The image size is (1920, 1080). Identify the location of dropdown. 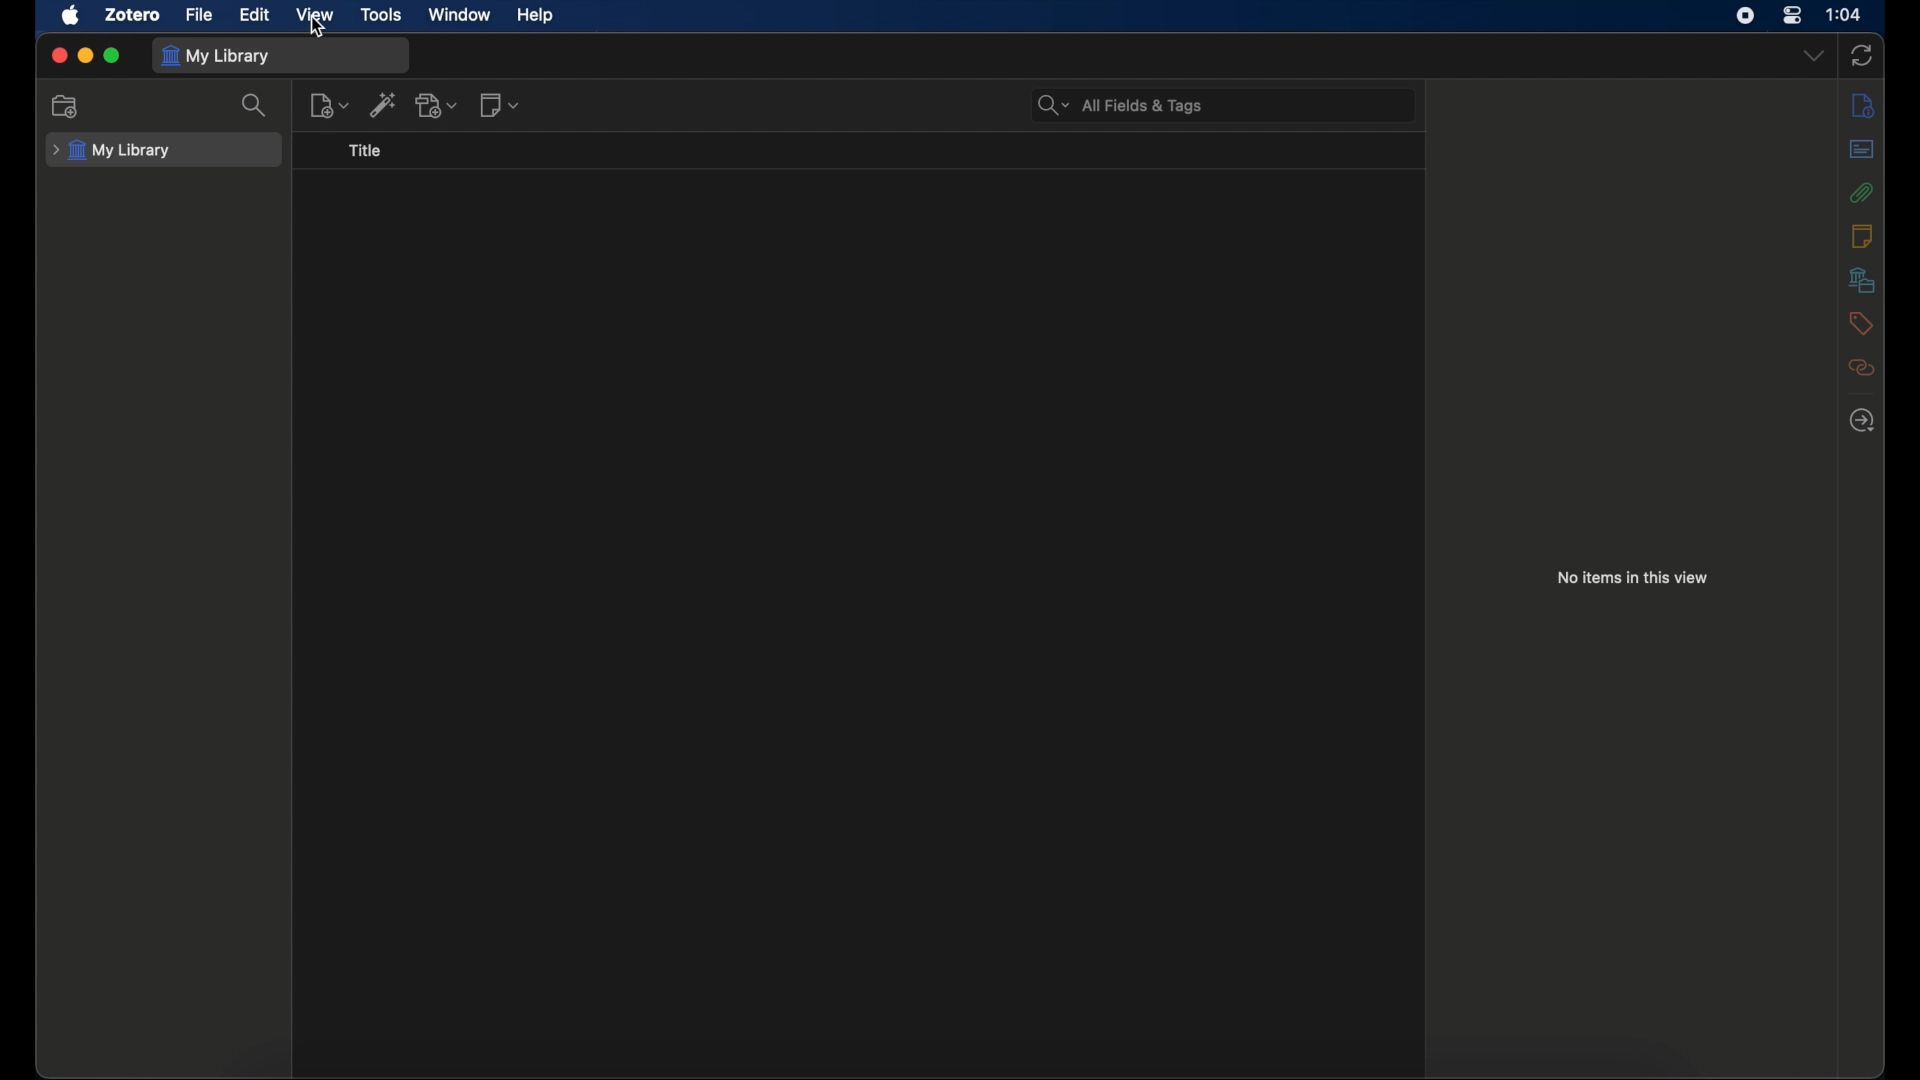
(1813, 56).